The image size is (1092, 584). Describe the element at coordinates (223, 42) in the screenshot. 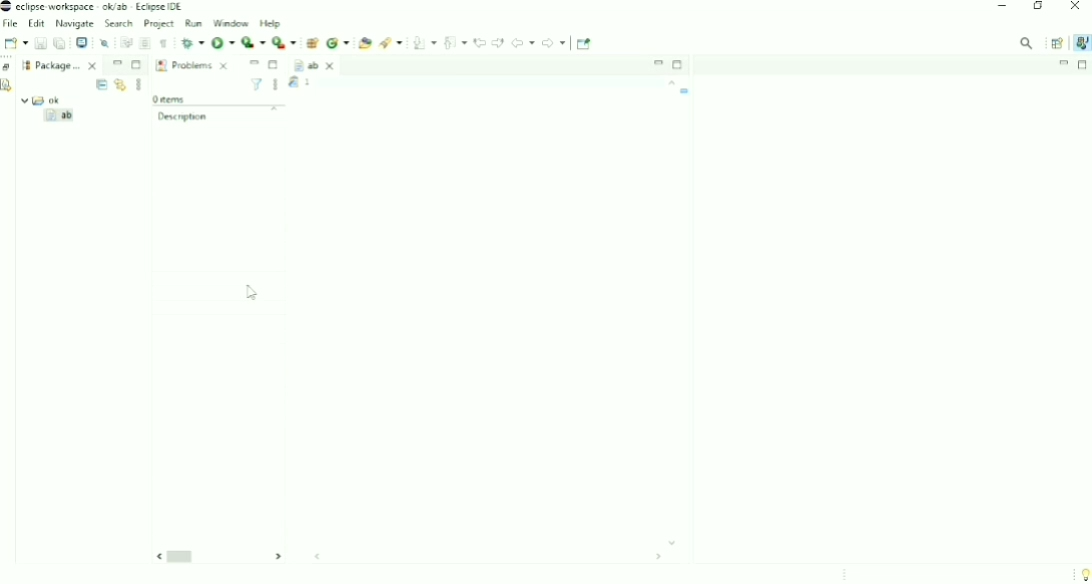

I see `Run` at that location.